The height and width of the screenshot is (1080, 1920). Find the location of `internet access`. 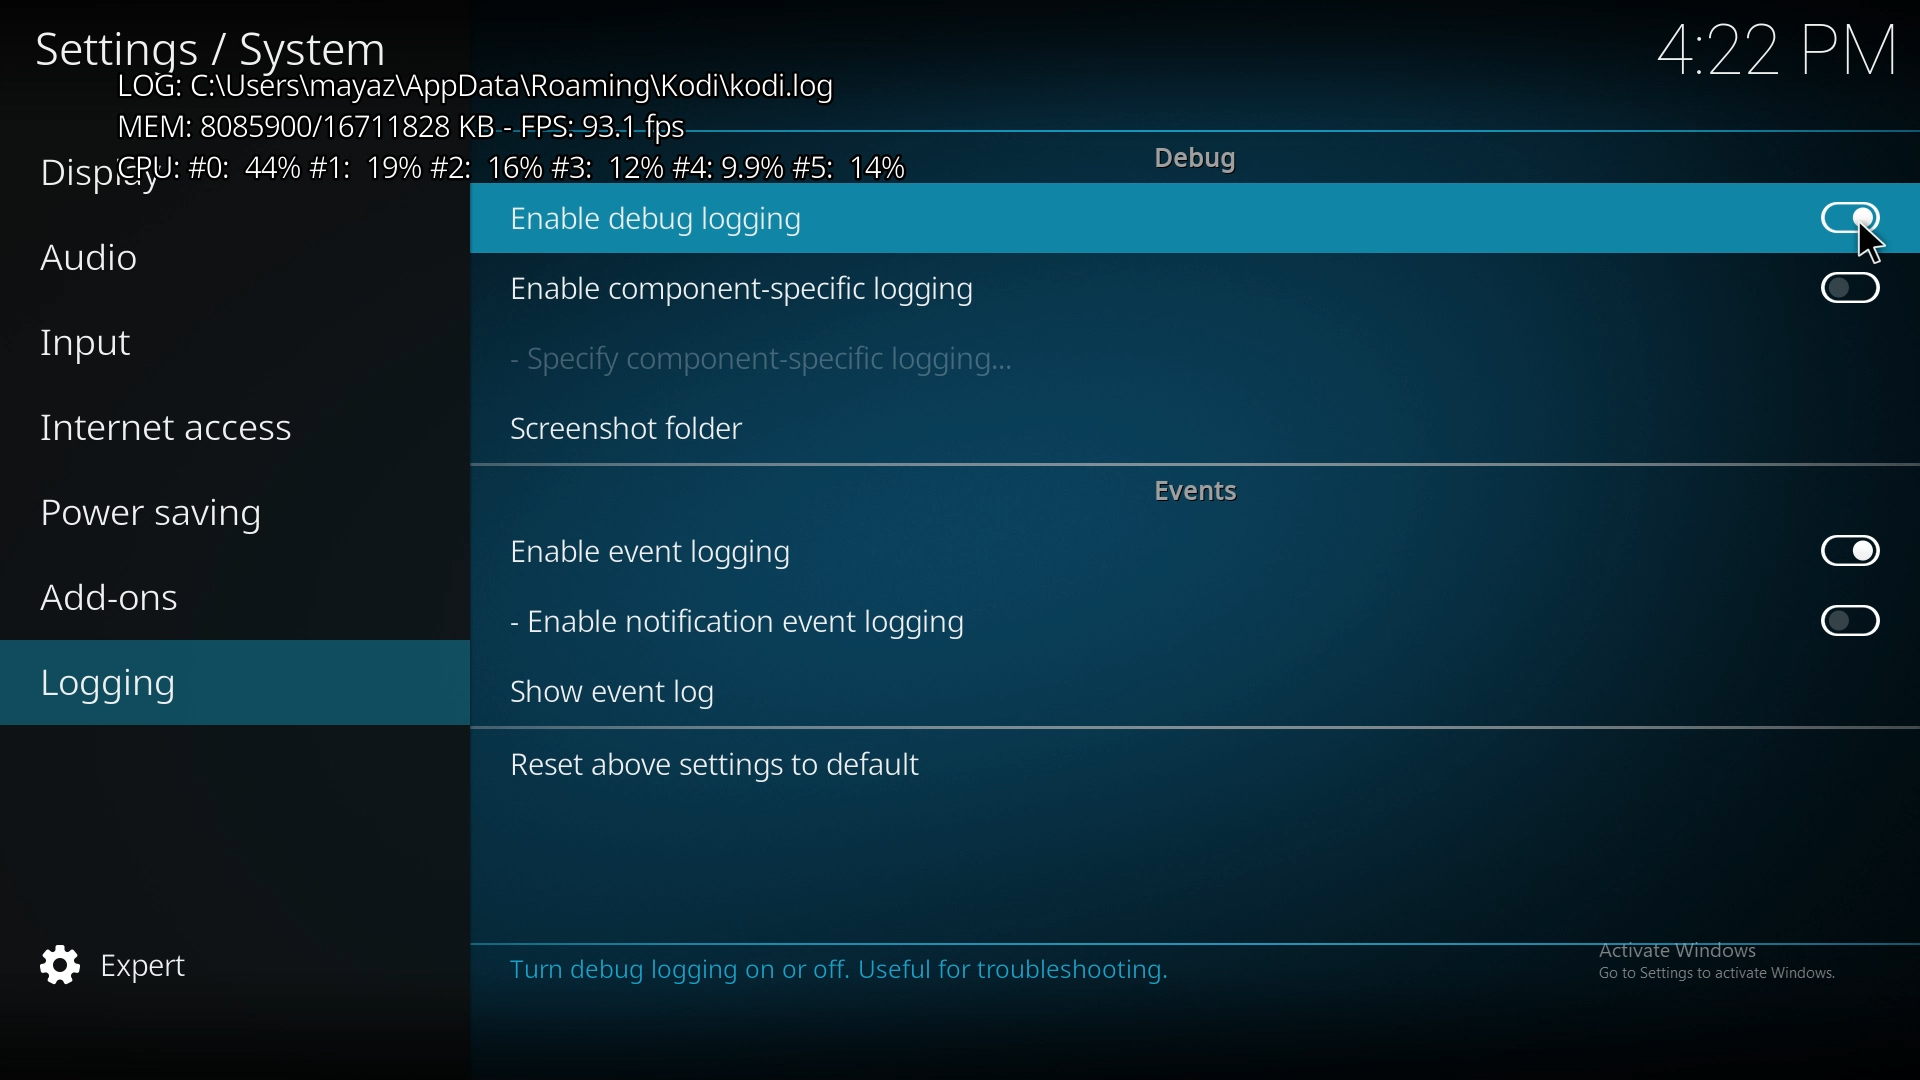

internet access is located at coordinates (220, 430).